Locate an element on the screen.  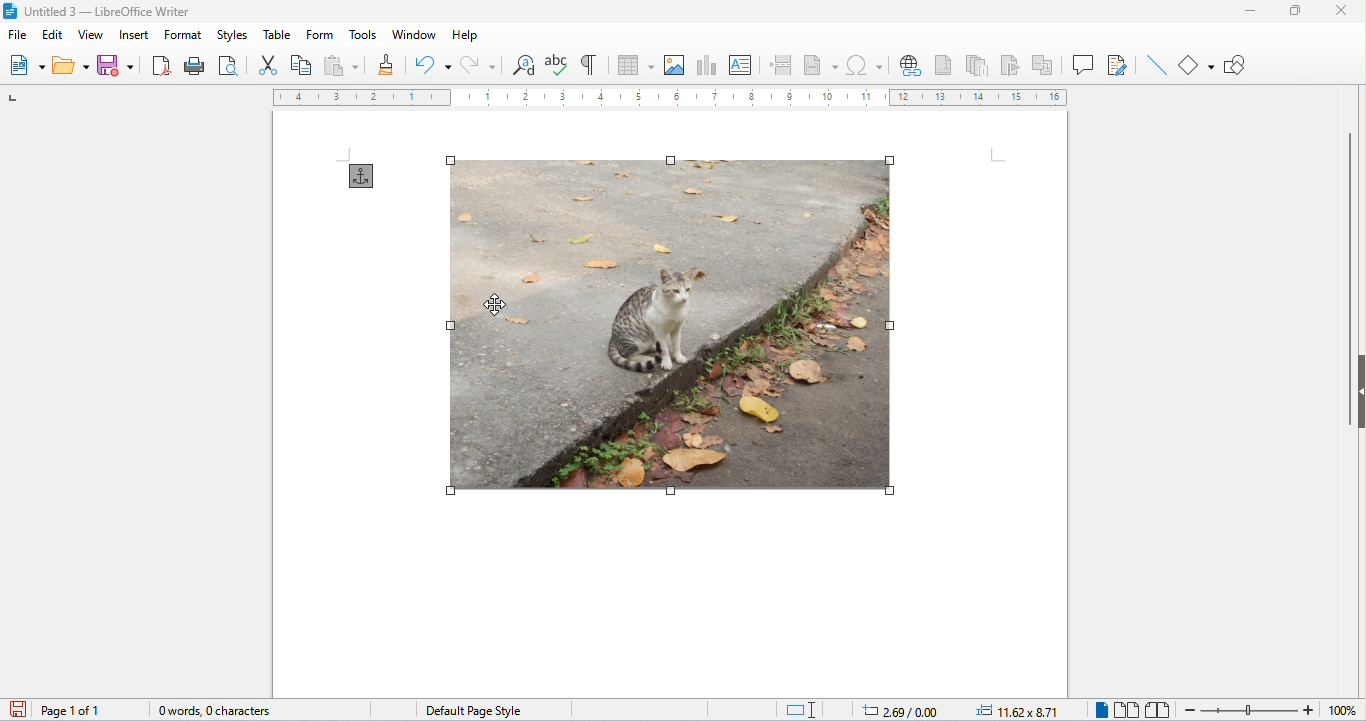
insert comment is located at coordinates (1084, 64).